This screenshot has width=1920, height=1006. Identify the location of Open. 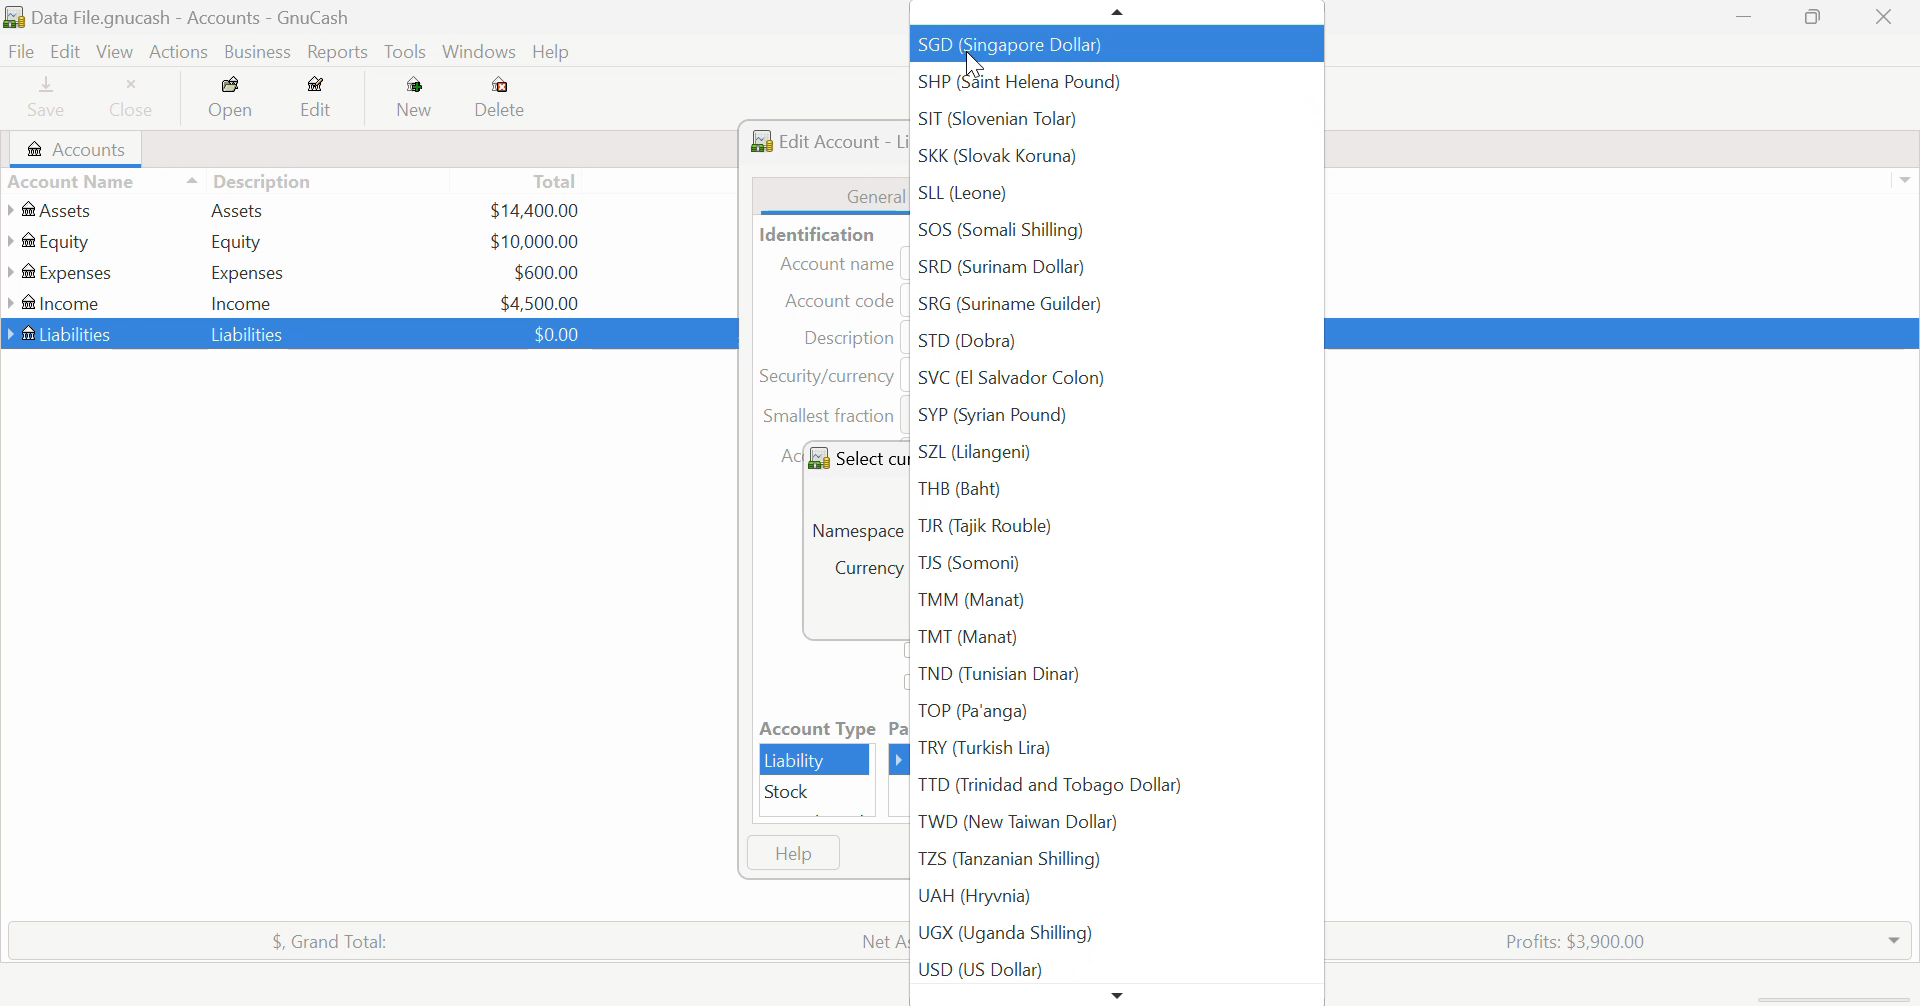
(233, 101).